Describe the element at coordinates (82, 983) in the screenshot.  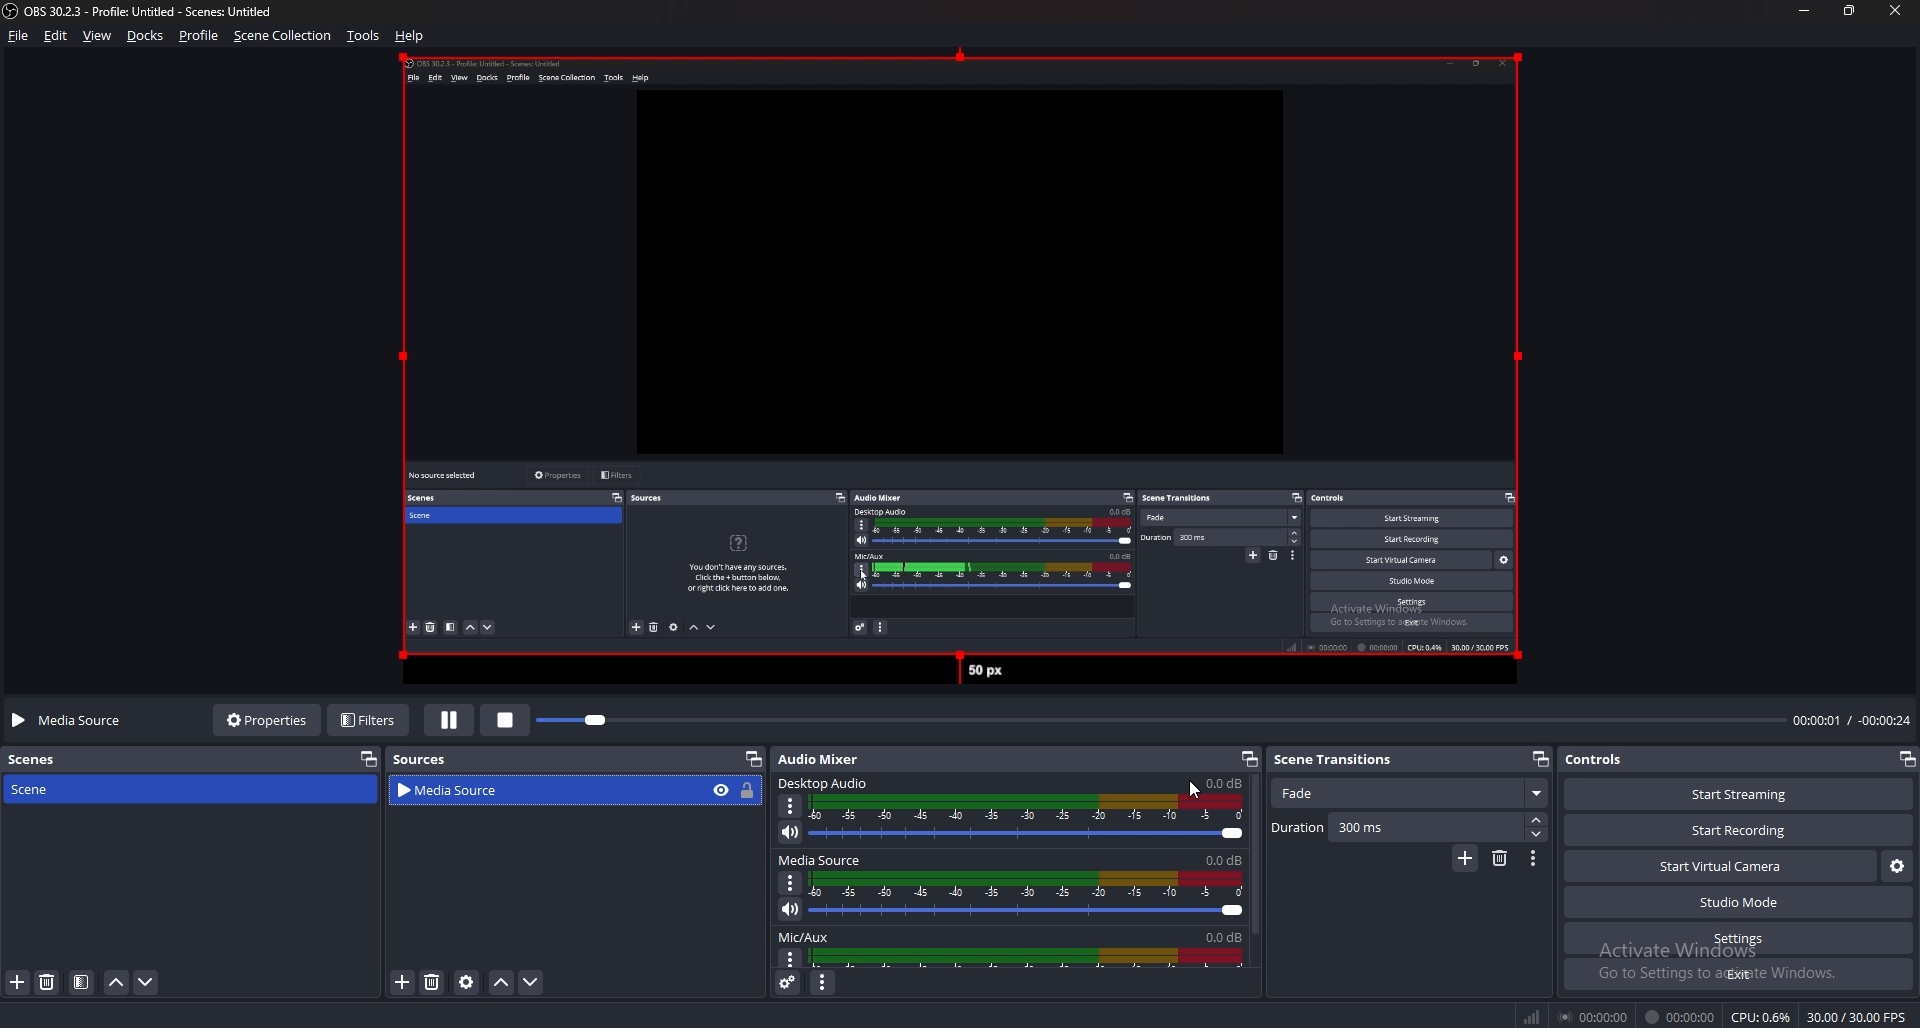
I see `Filter` at that location.